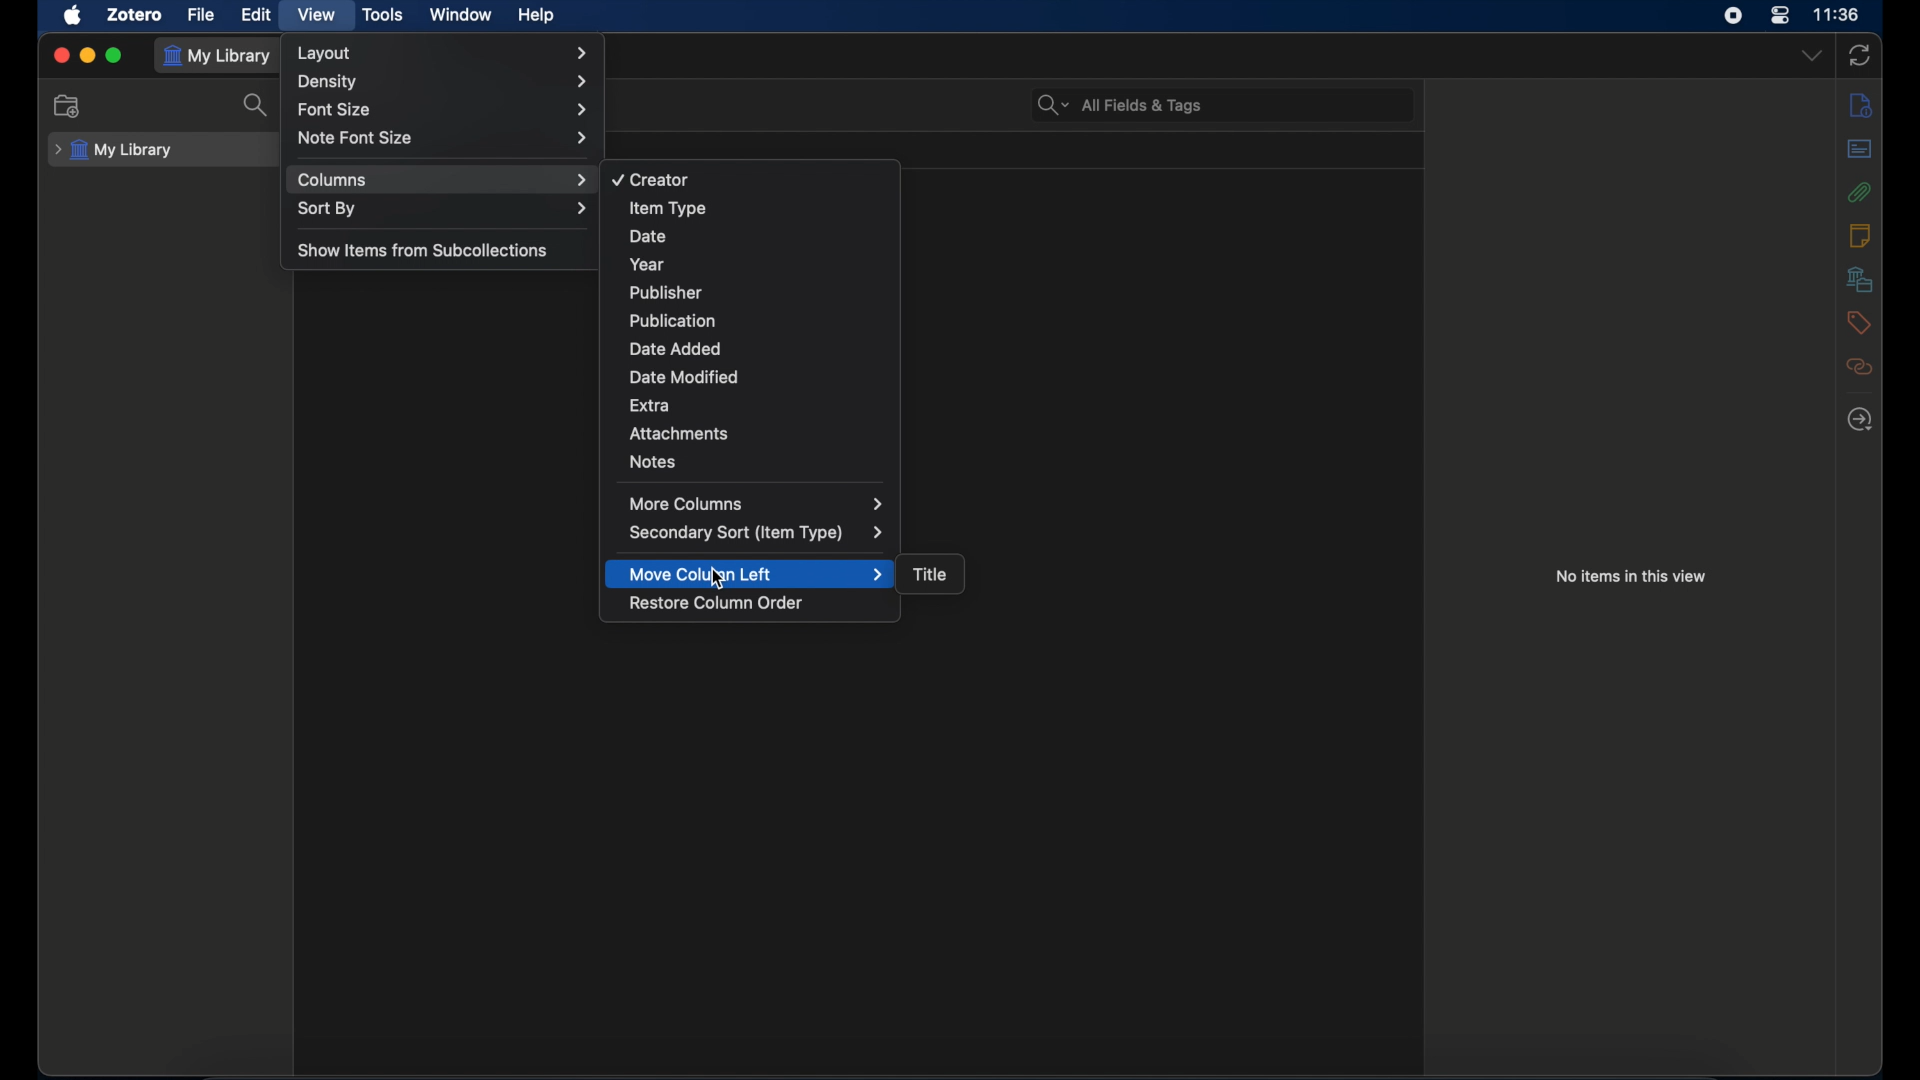 The image size is (1920, 1080). I want to click on related, so click(1859, 367).